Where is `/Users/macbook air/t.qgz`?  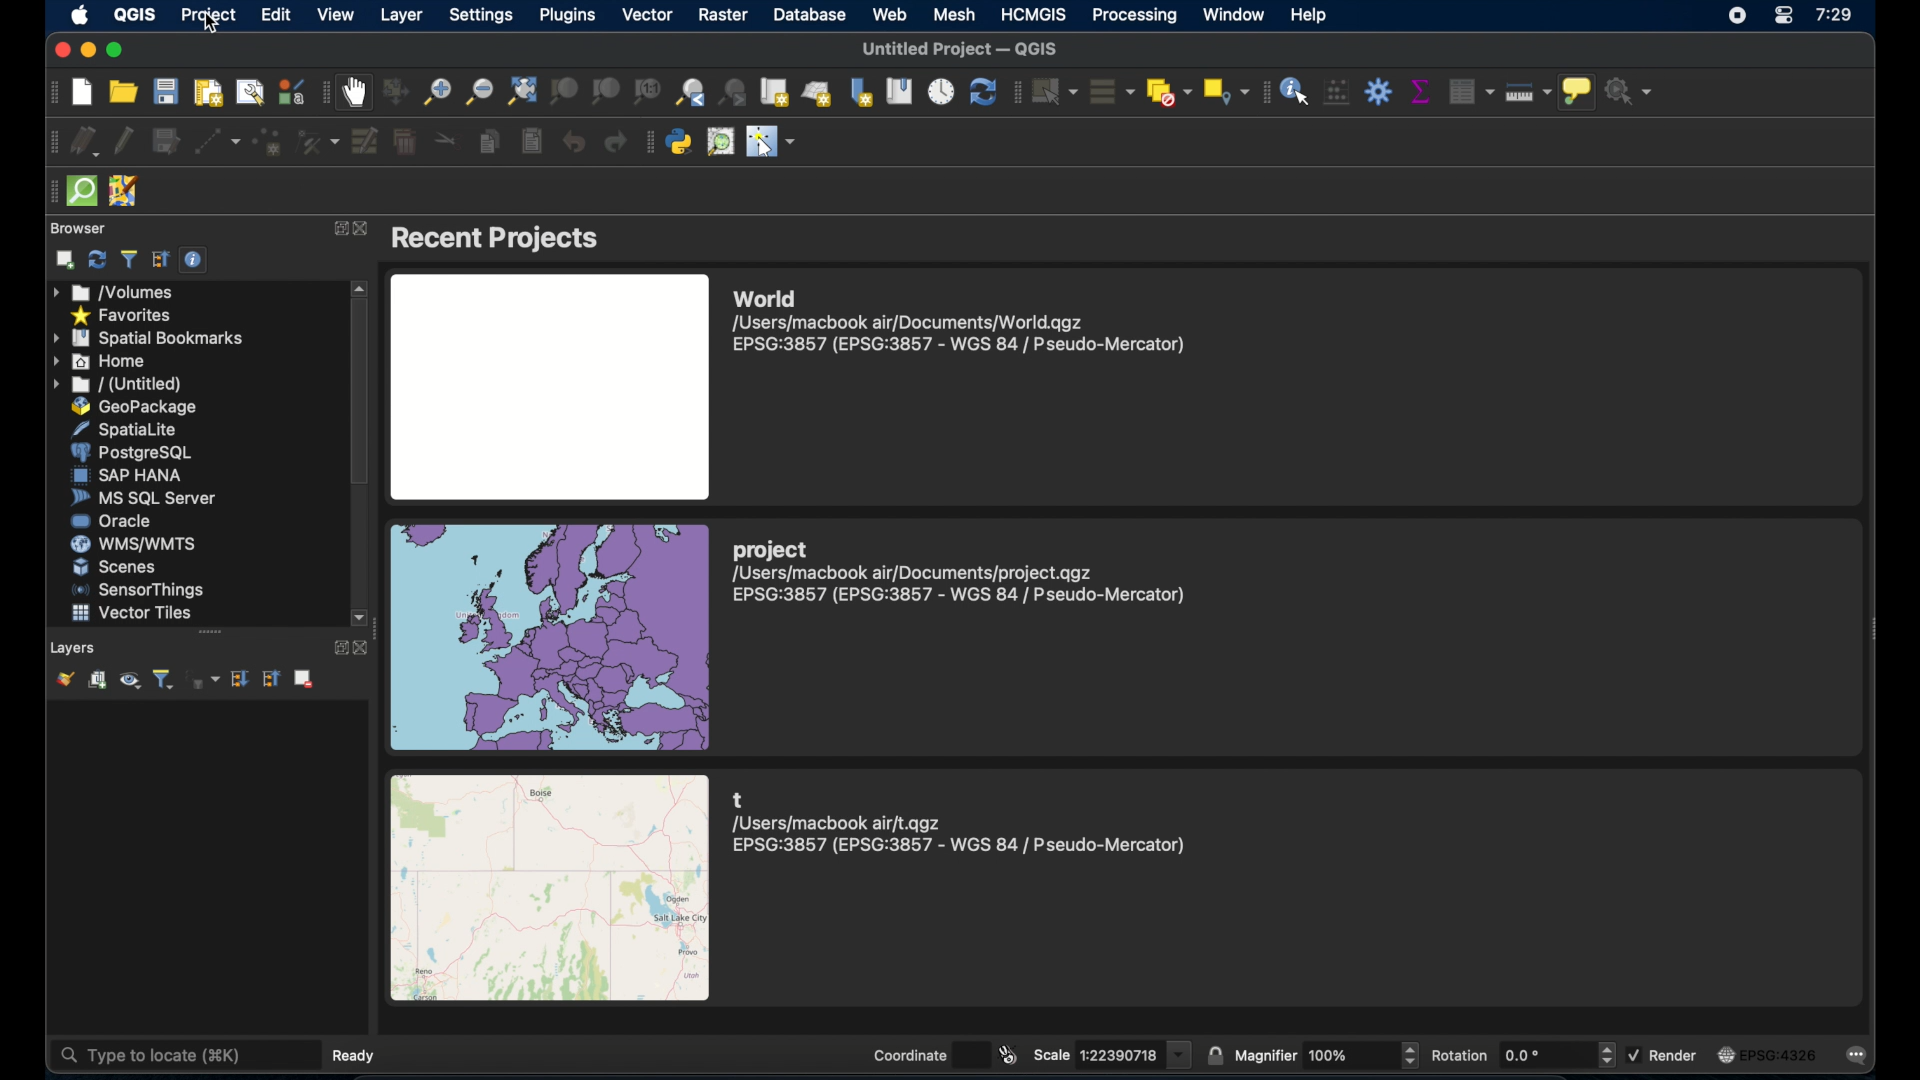
/Users/macbook air/t.qgz is located at coordinates (839, 822).